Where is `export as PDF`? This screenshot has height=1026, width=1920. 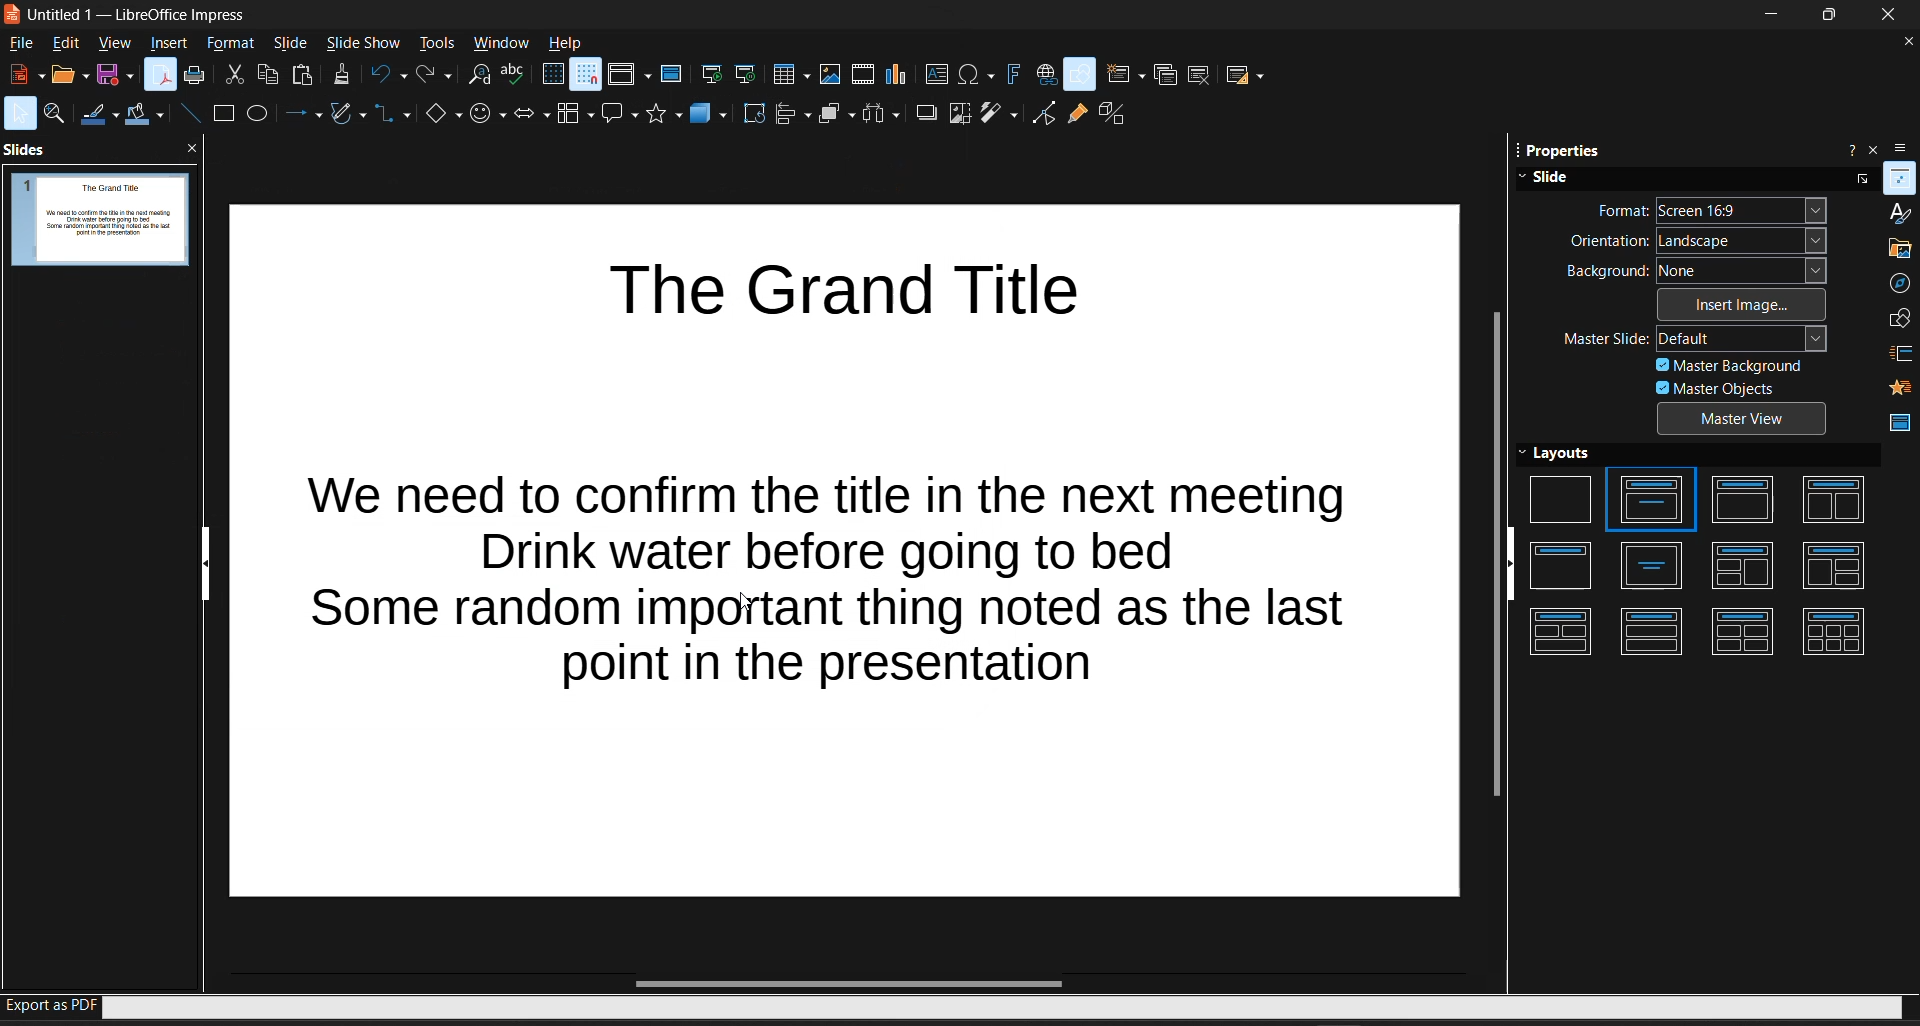
export as PDF is located at coordinates (53, 1008).